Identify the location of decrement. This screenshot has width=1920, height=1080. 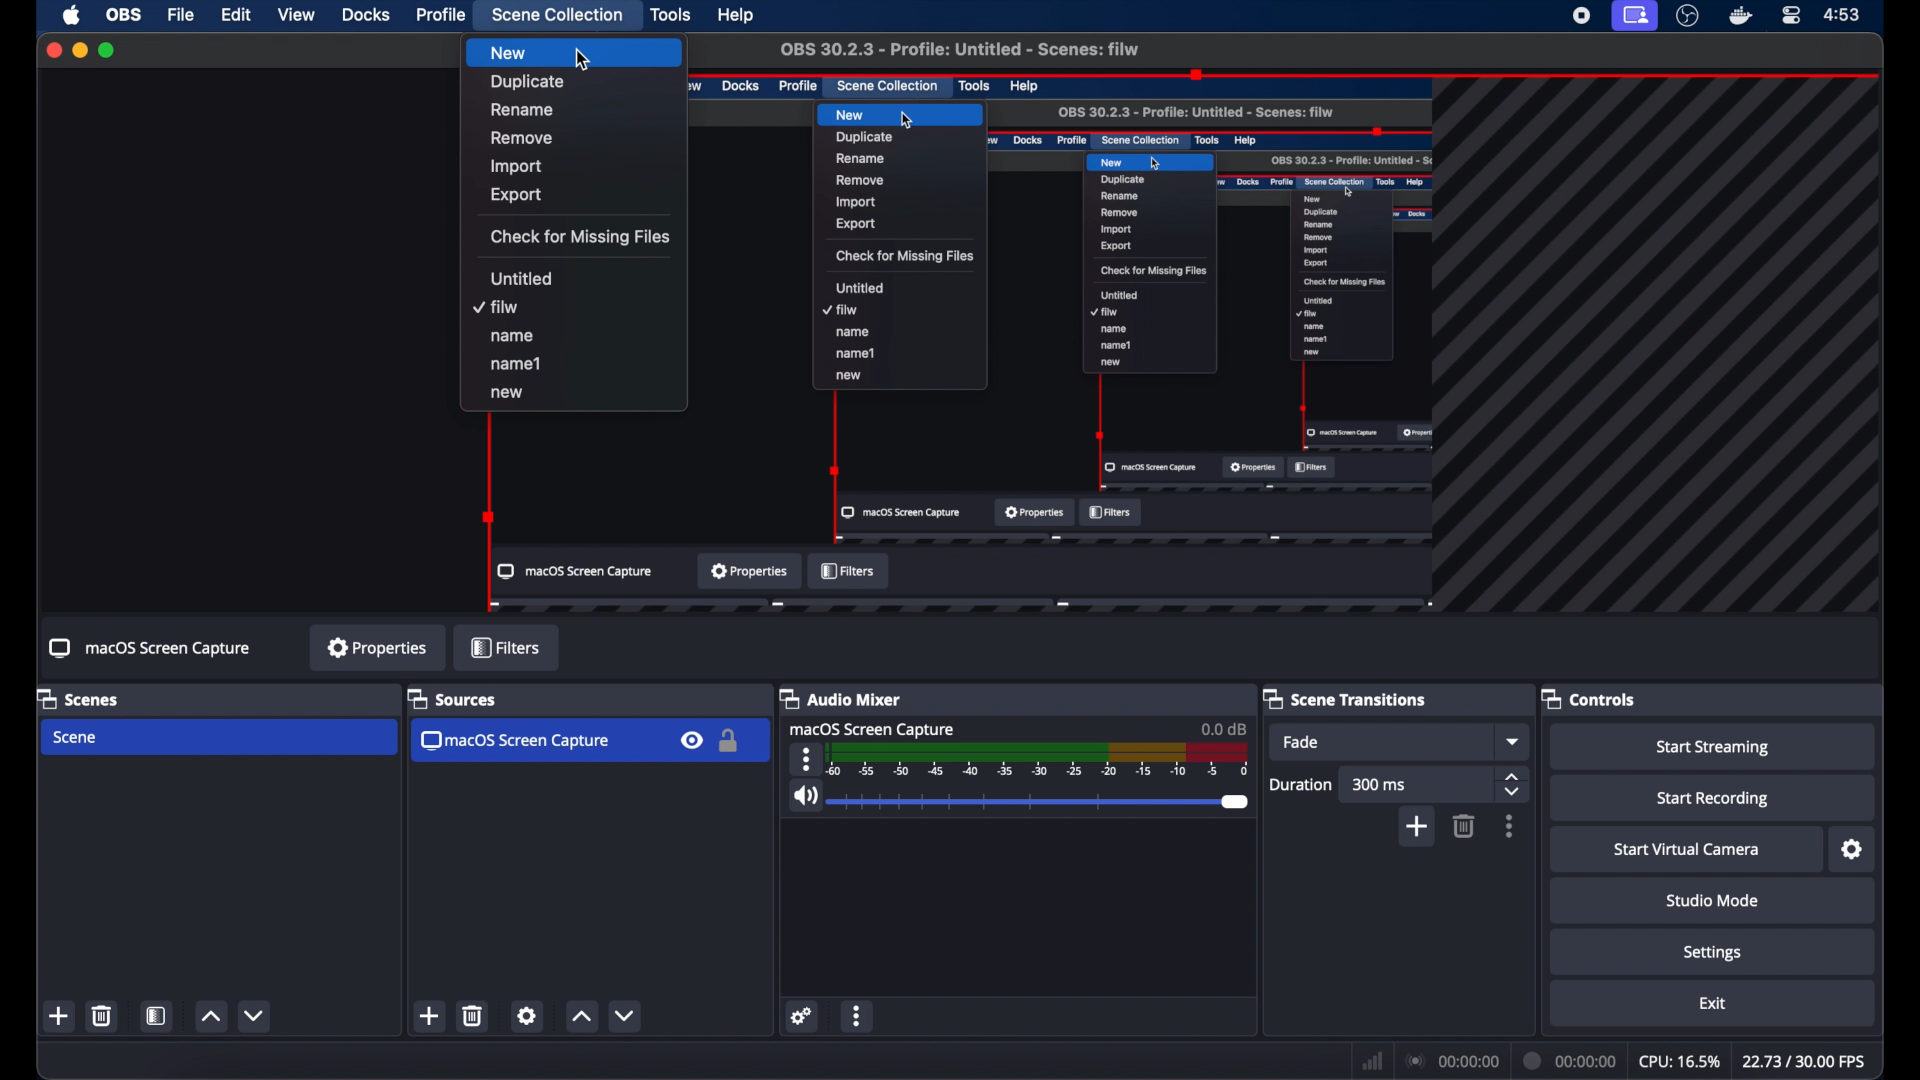
(255, 1015).